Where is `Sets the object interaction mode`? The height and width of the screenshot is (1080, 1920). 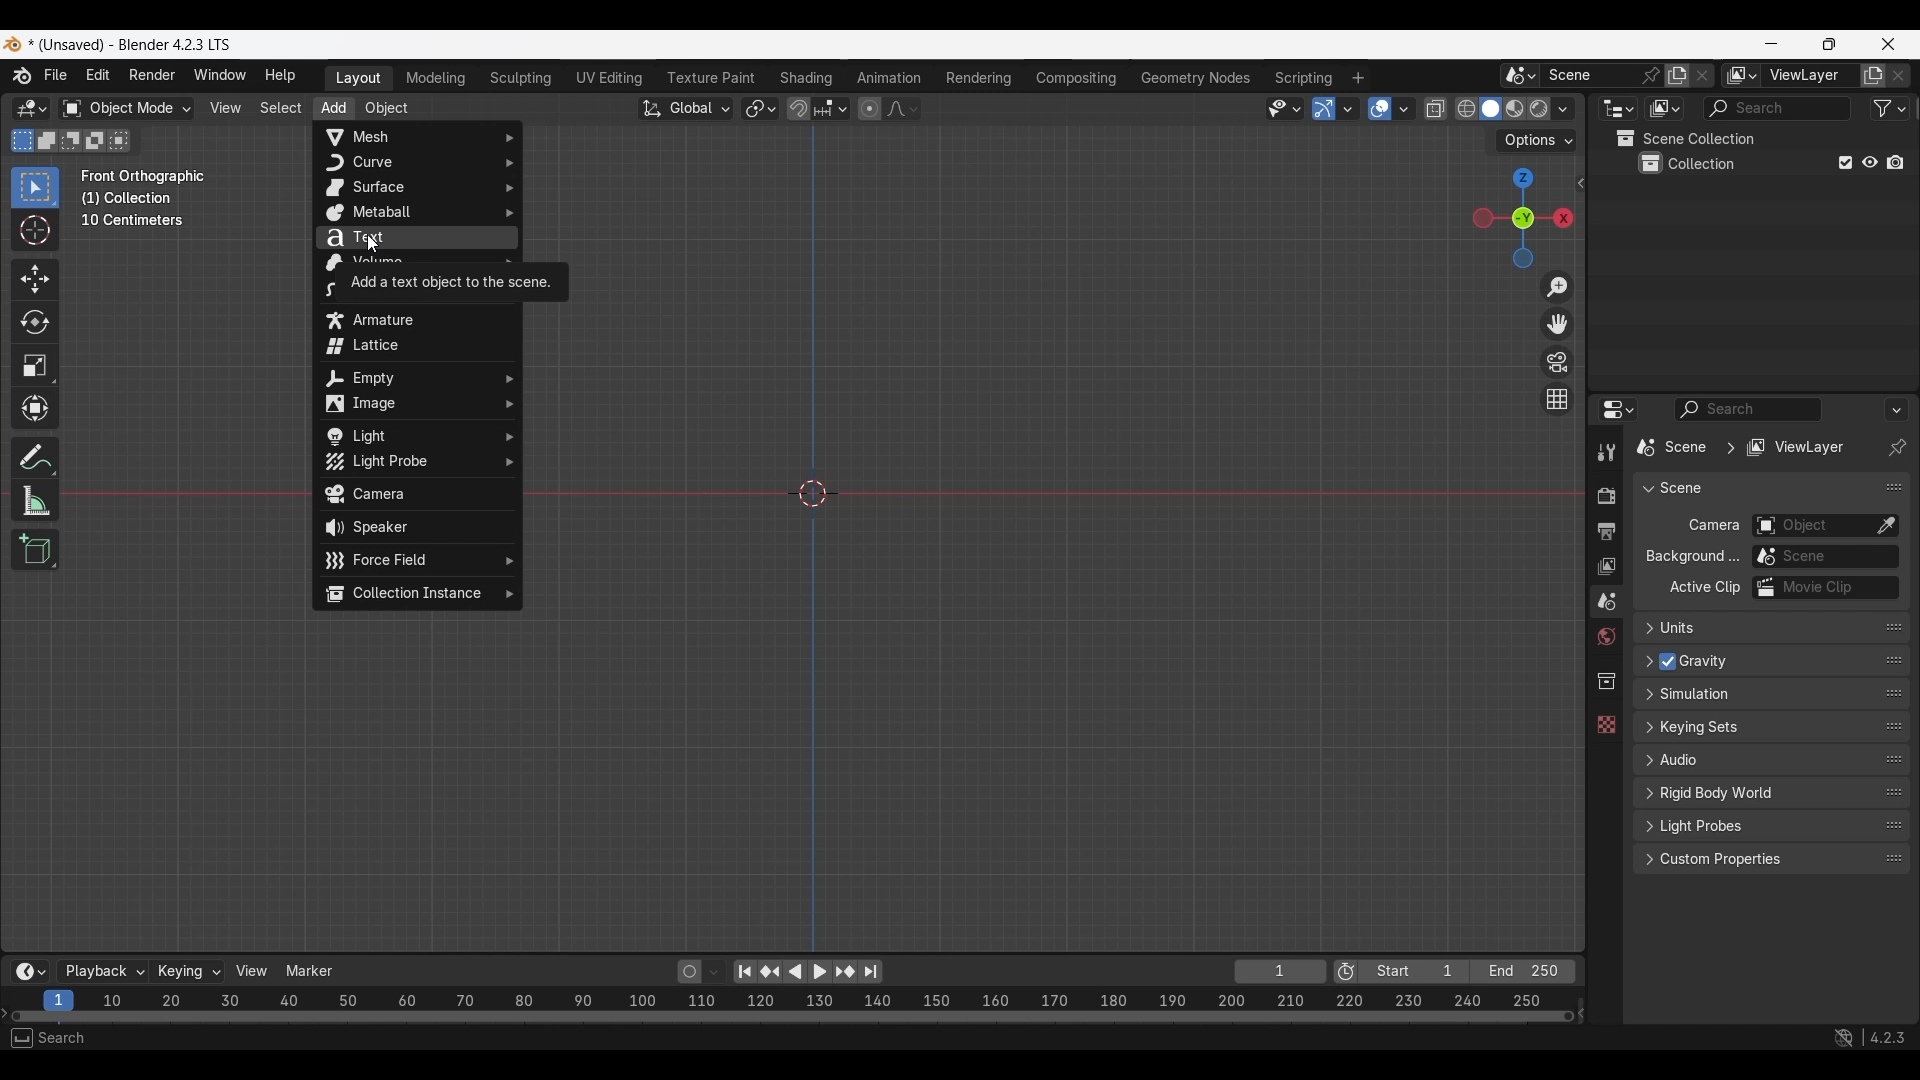 Sets the object interaction mode is located at coordinates (126, 109).